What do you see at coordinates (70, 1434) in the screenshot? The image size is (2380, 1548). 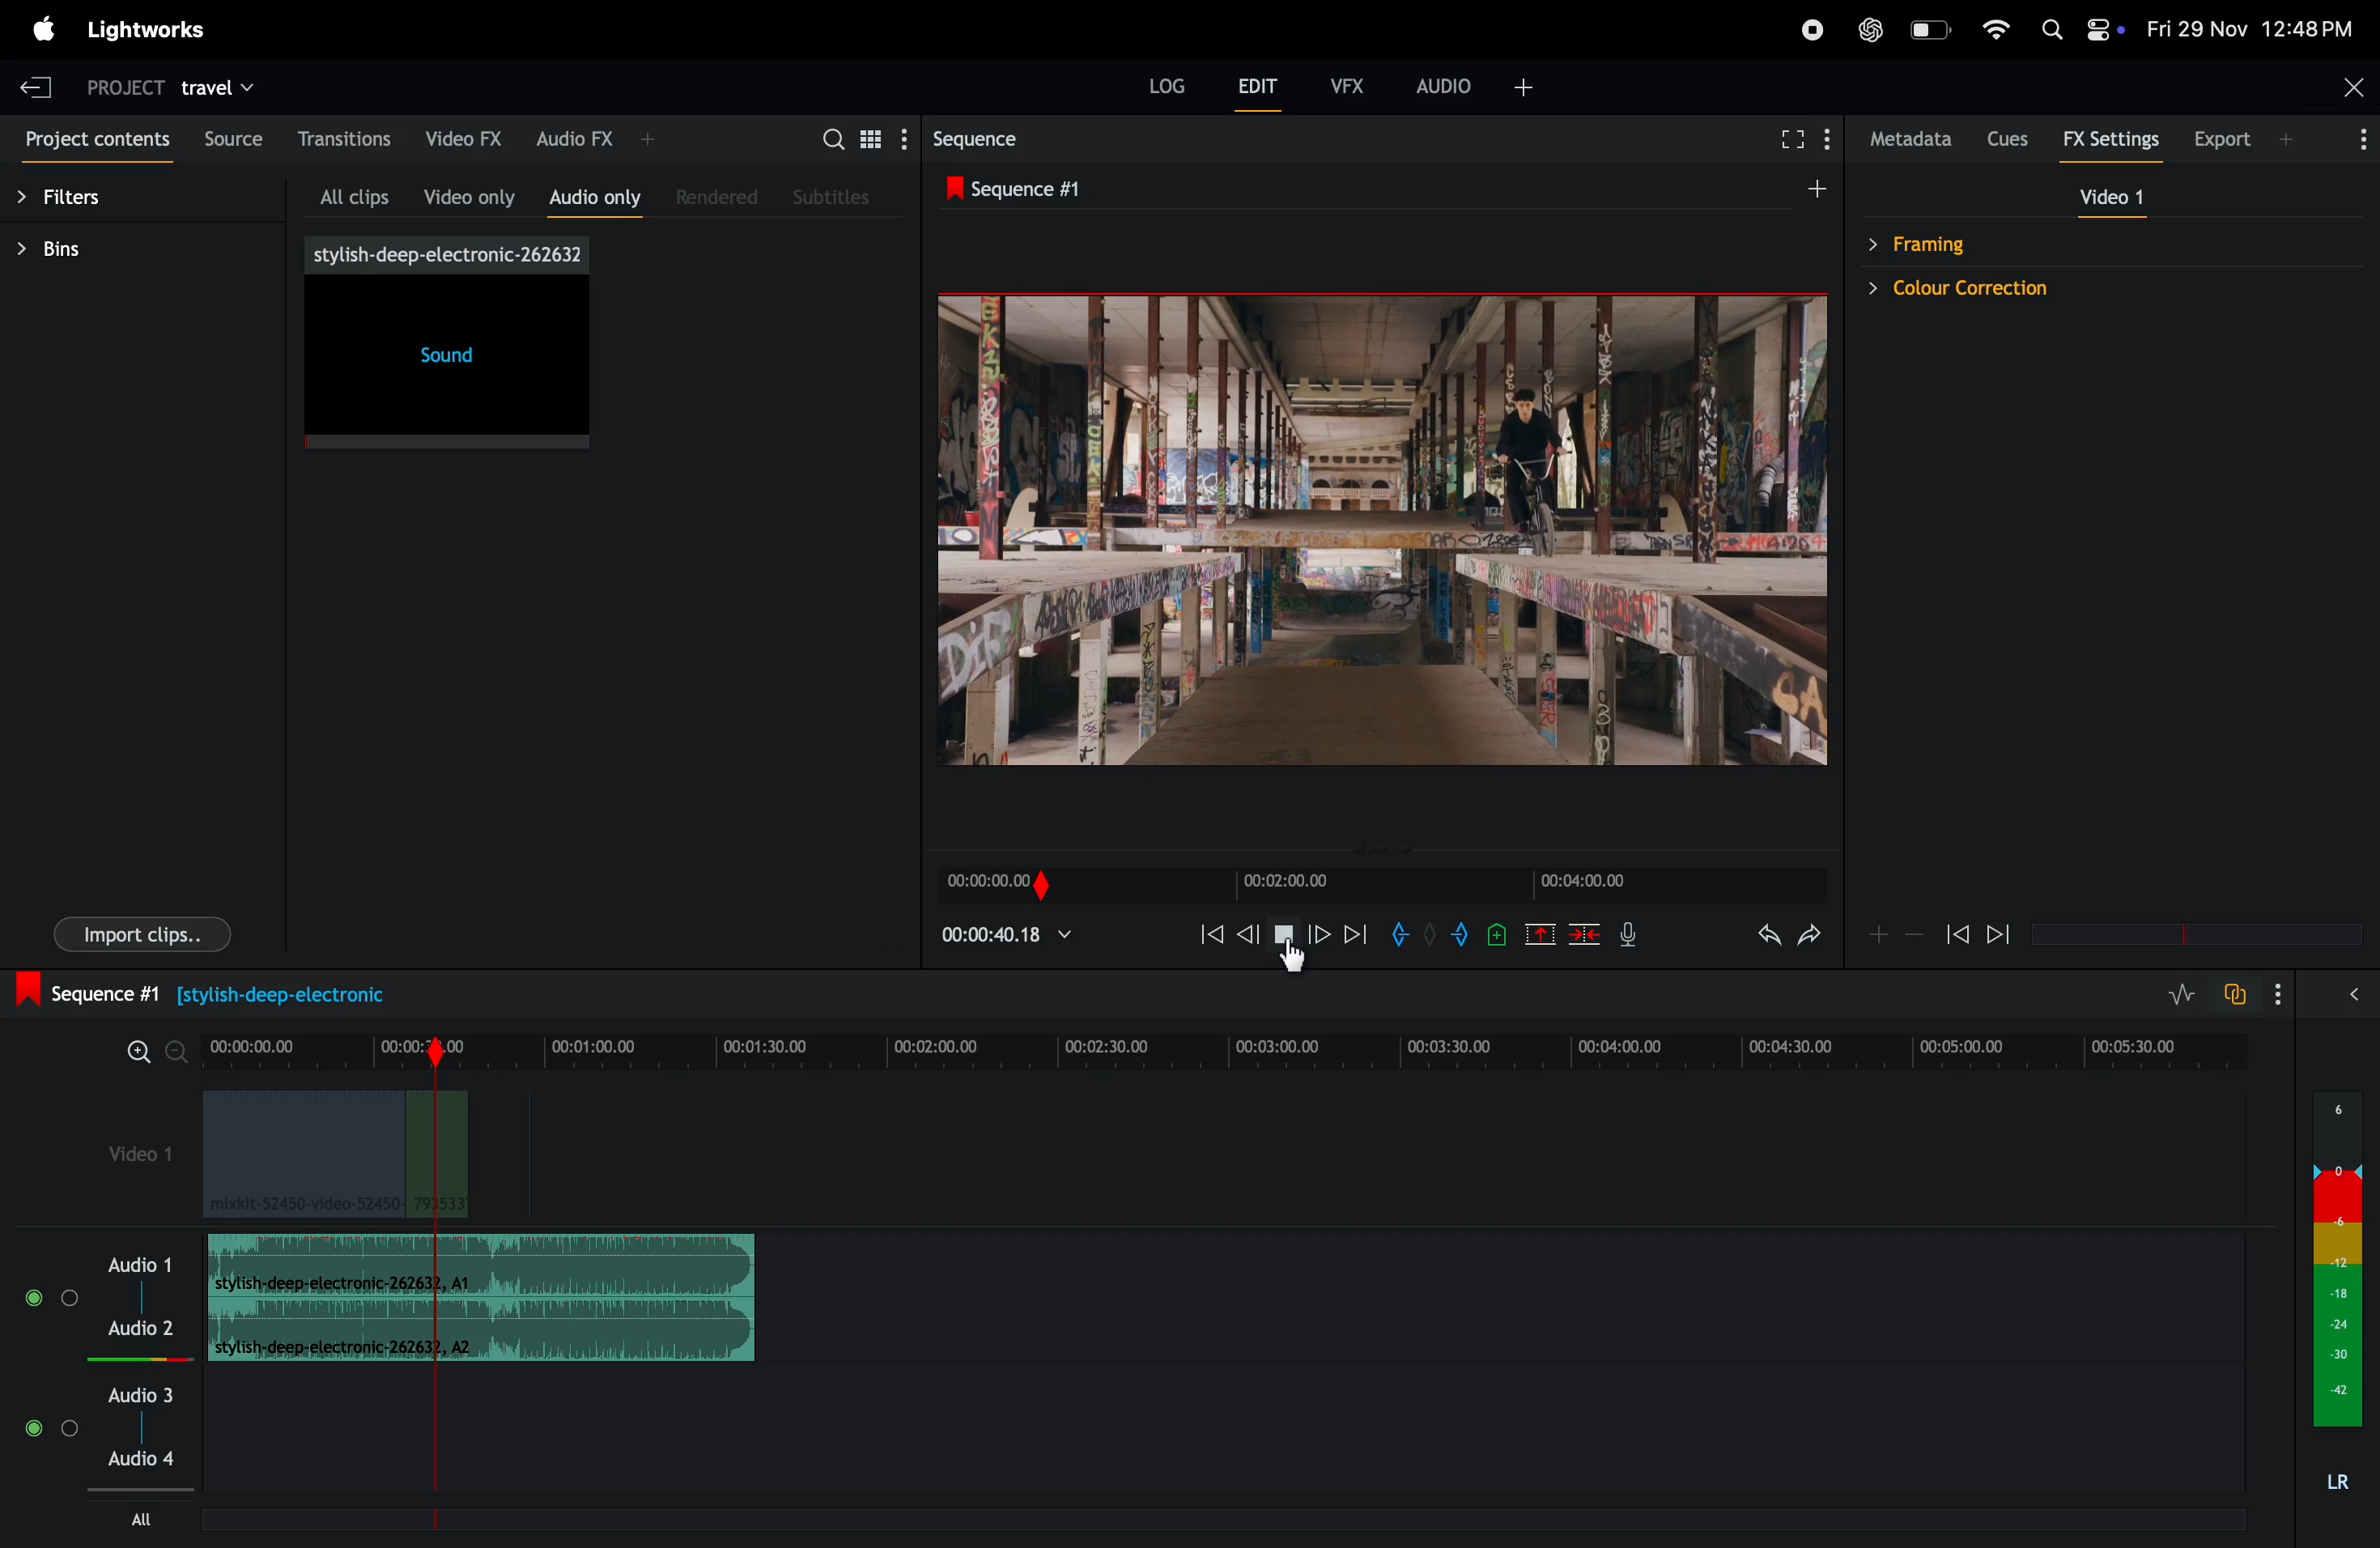 I see `Toggle` at bounding box center [70, 1434].